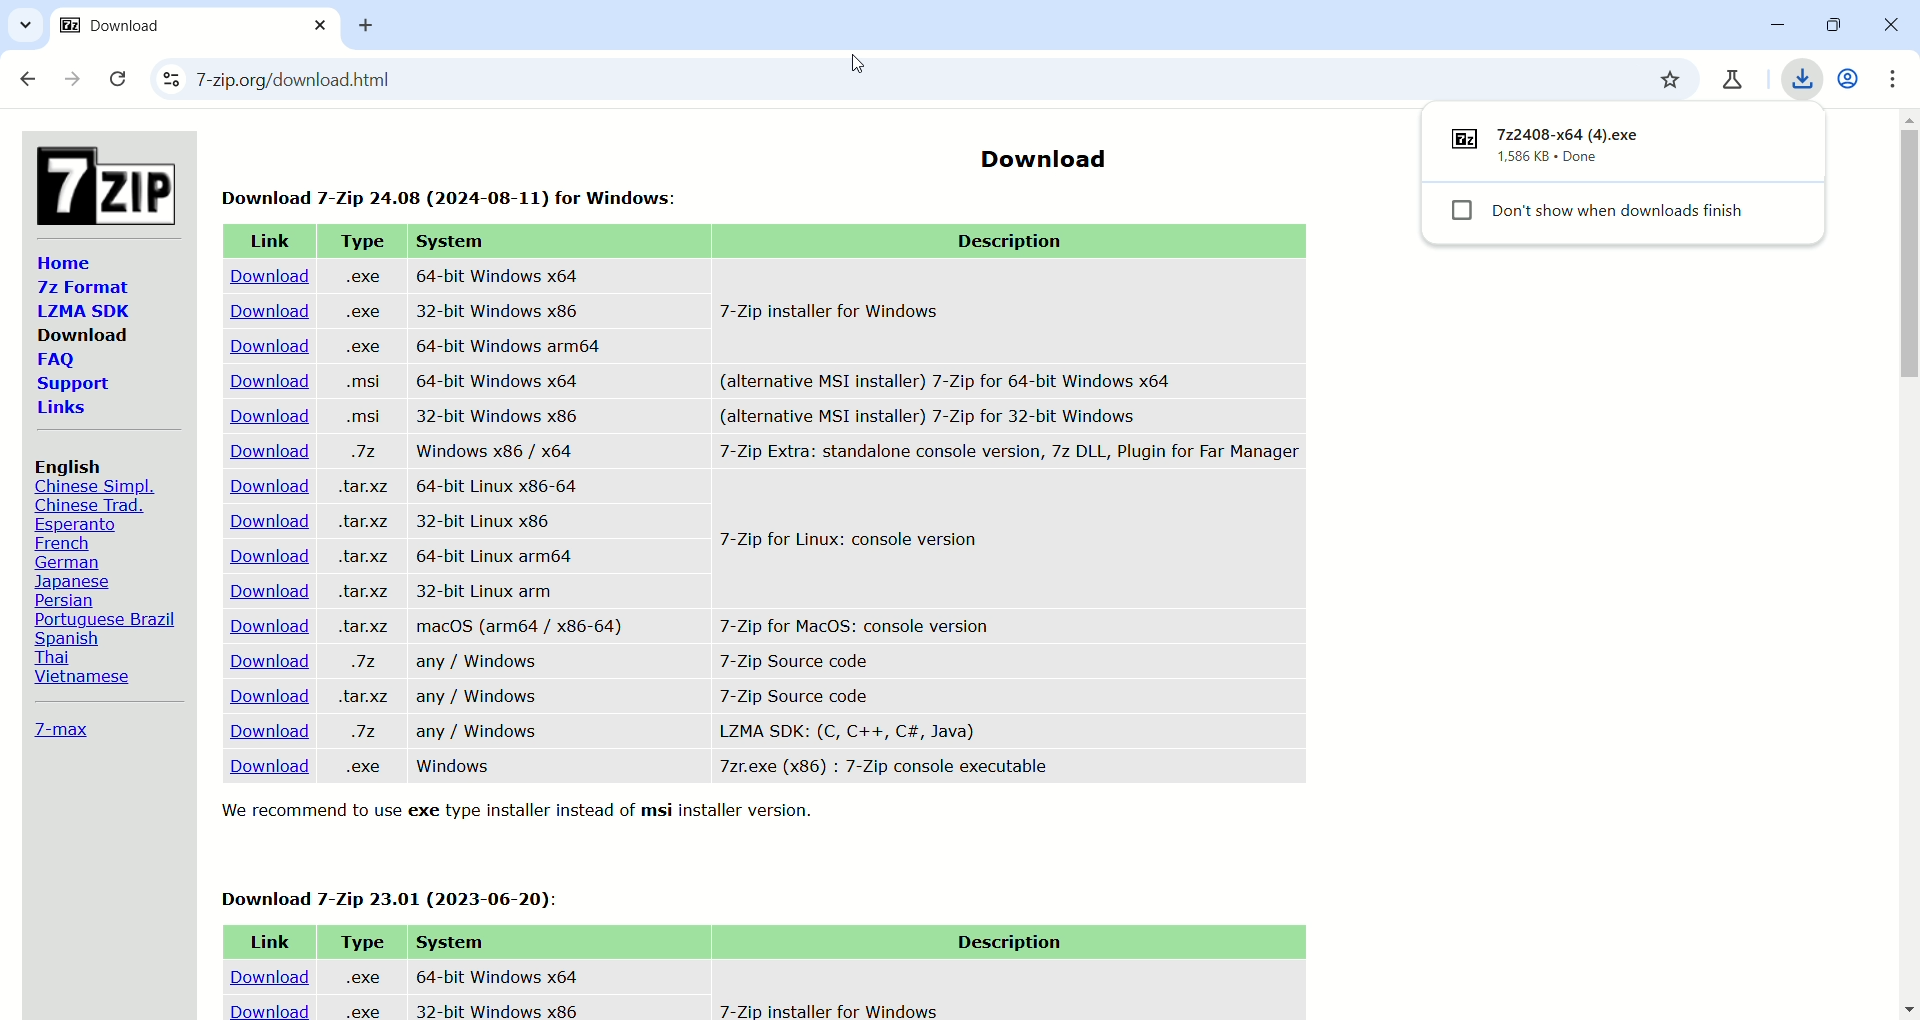  I want to click on Download, so click(264, 696).